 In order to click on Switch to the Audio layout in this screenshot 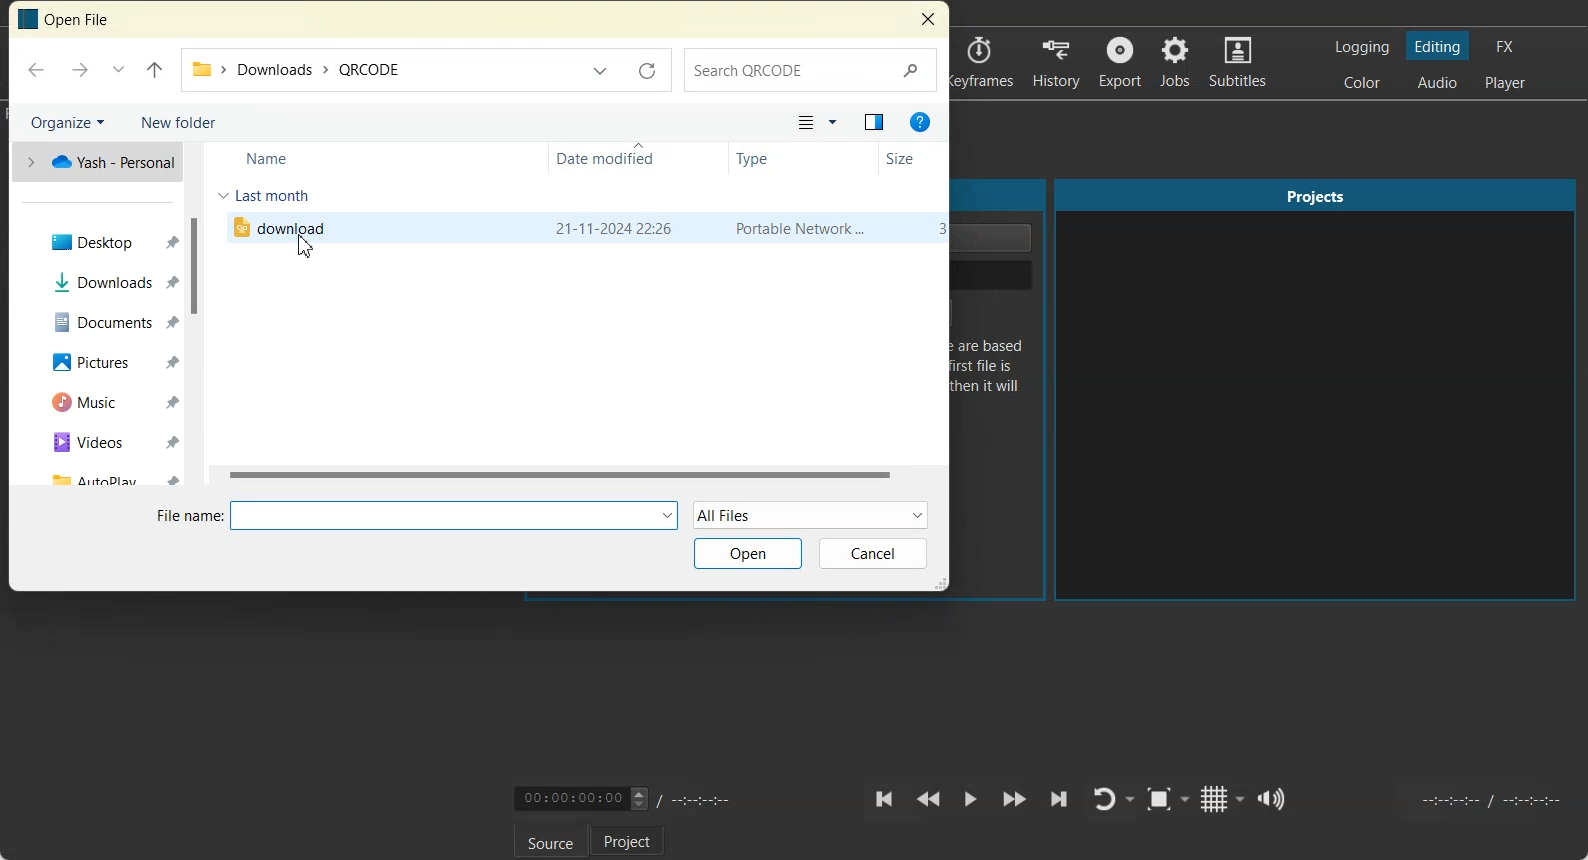, I will do `click(1437, 82)`.